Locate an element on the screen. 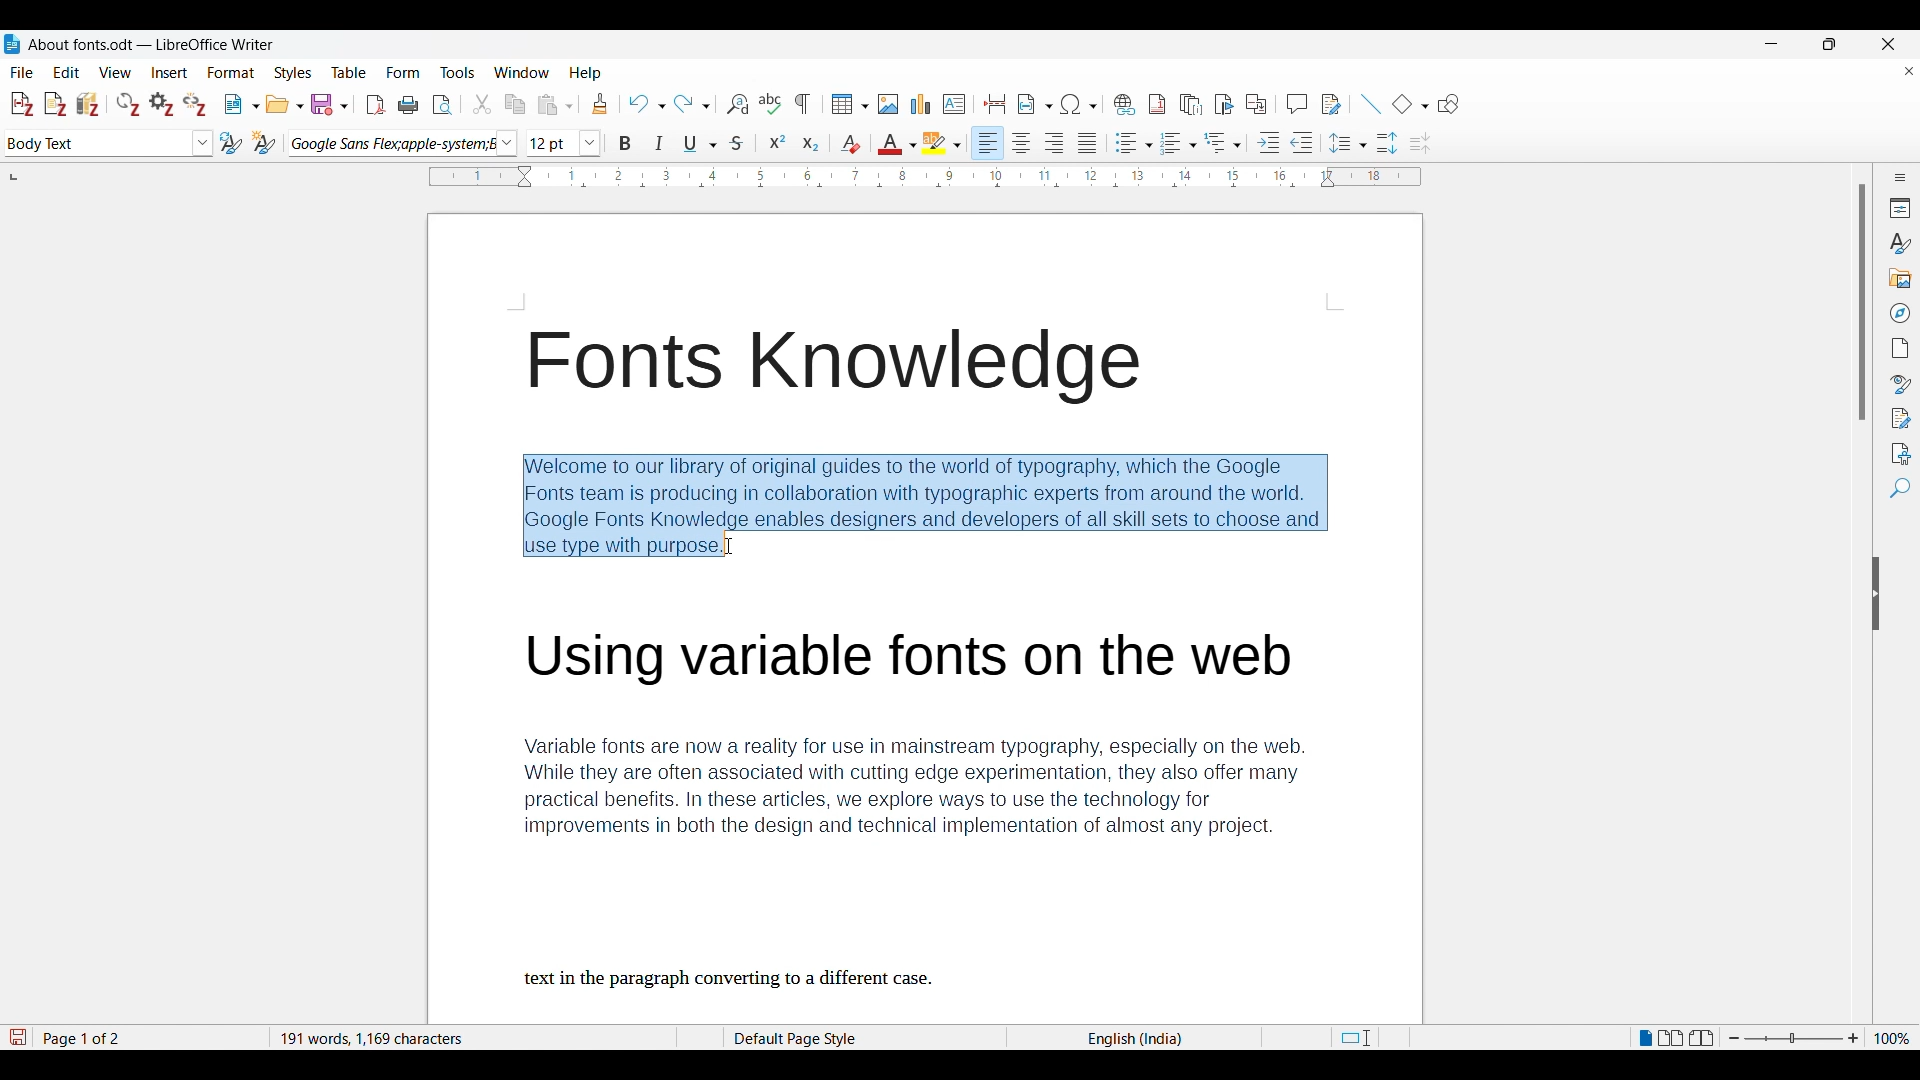 This screenshot has width=1920, height=1080. Increase indent is located at coordinates (1268, 142).